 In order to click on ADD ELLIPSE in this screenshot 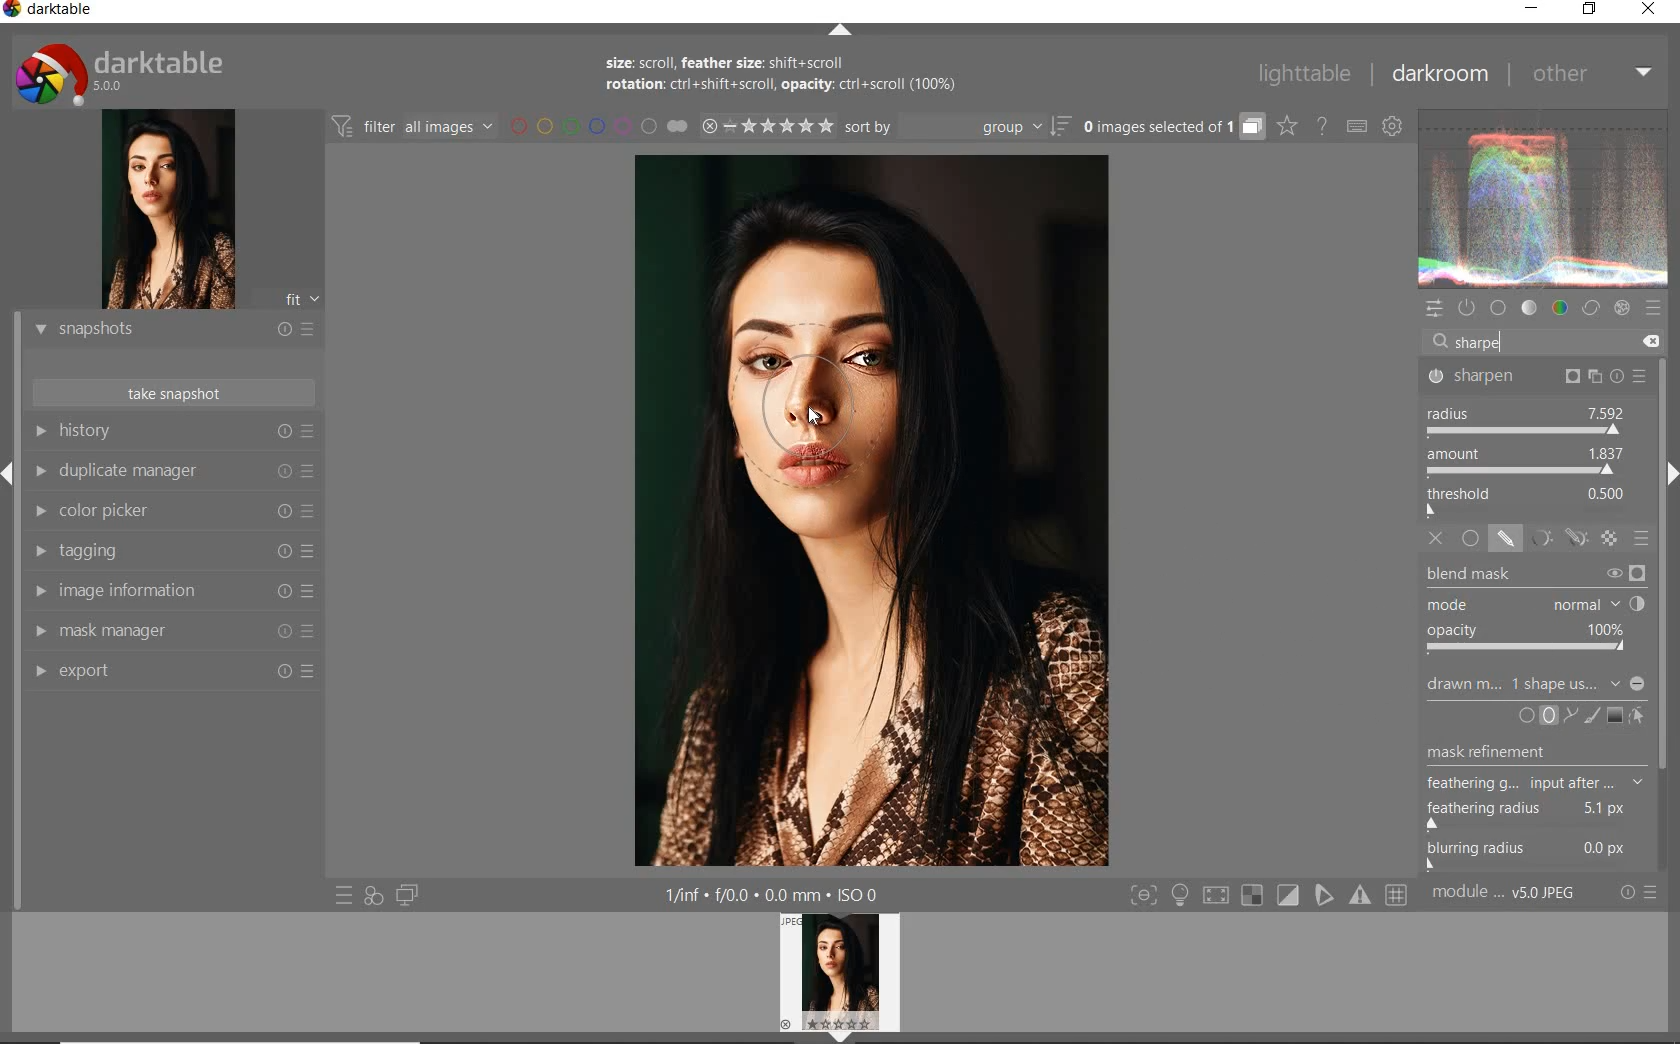, I will do `click(1536, 763)`.